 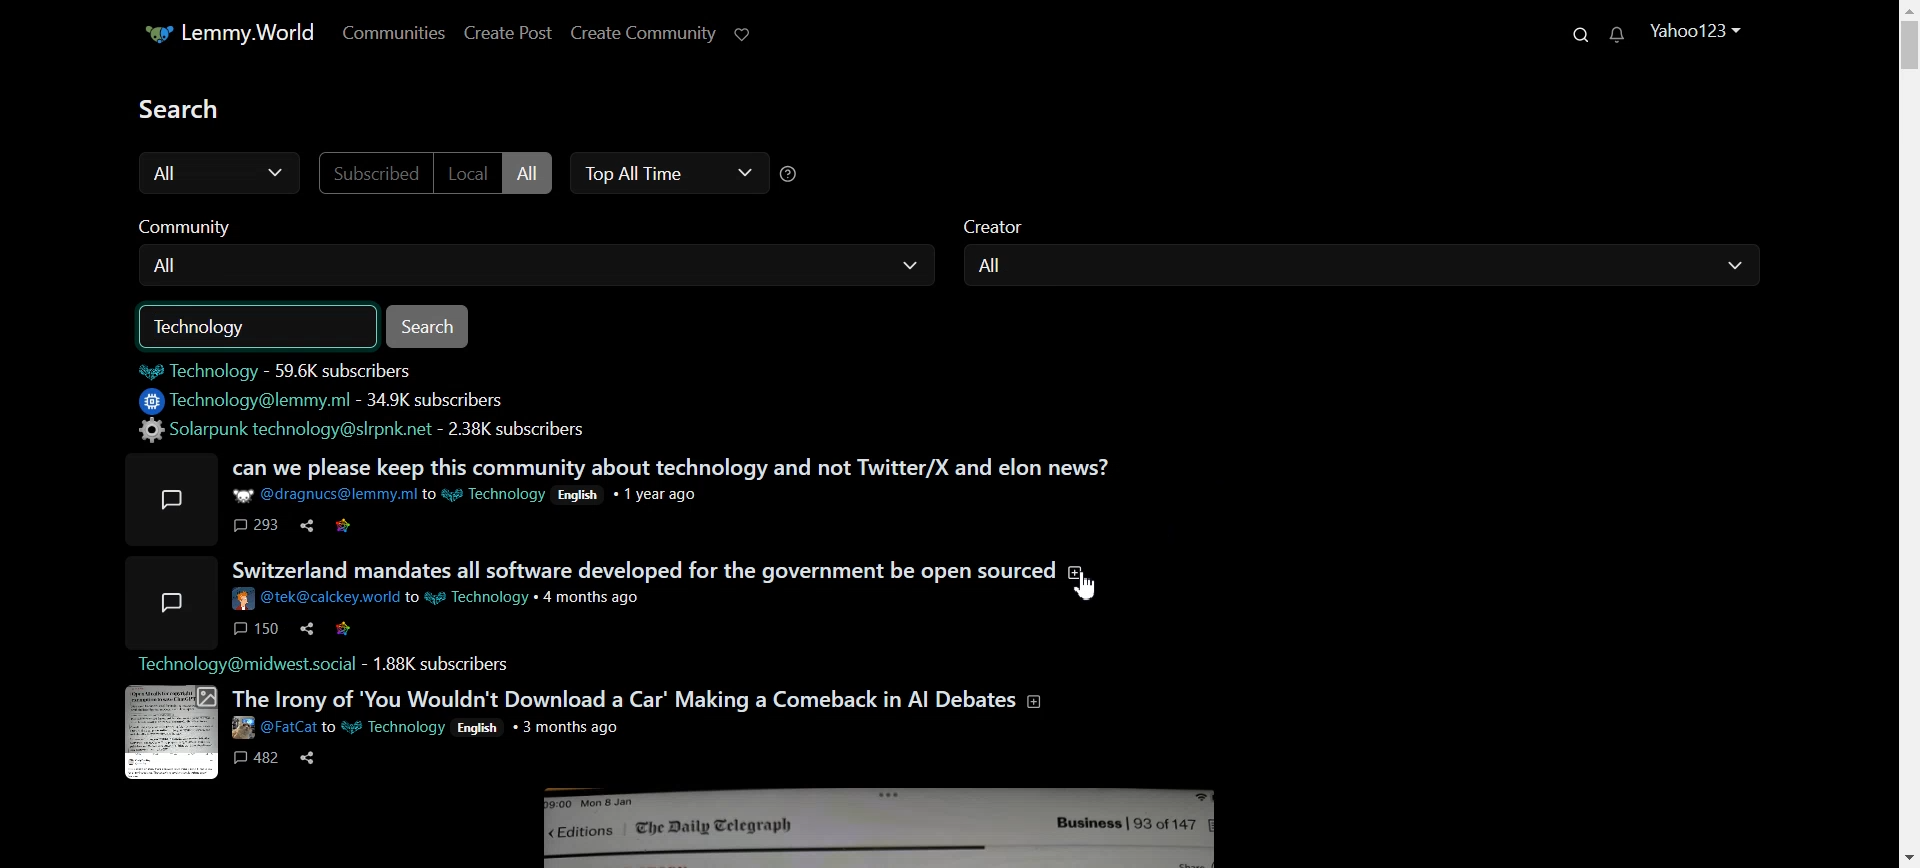 What do you see at coordinates (198, 222) in the screenshot?
I see `Community` at bounding box center [198, 222].